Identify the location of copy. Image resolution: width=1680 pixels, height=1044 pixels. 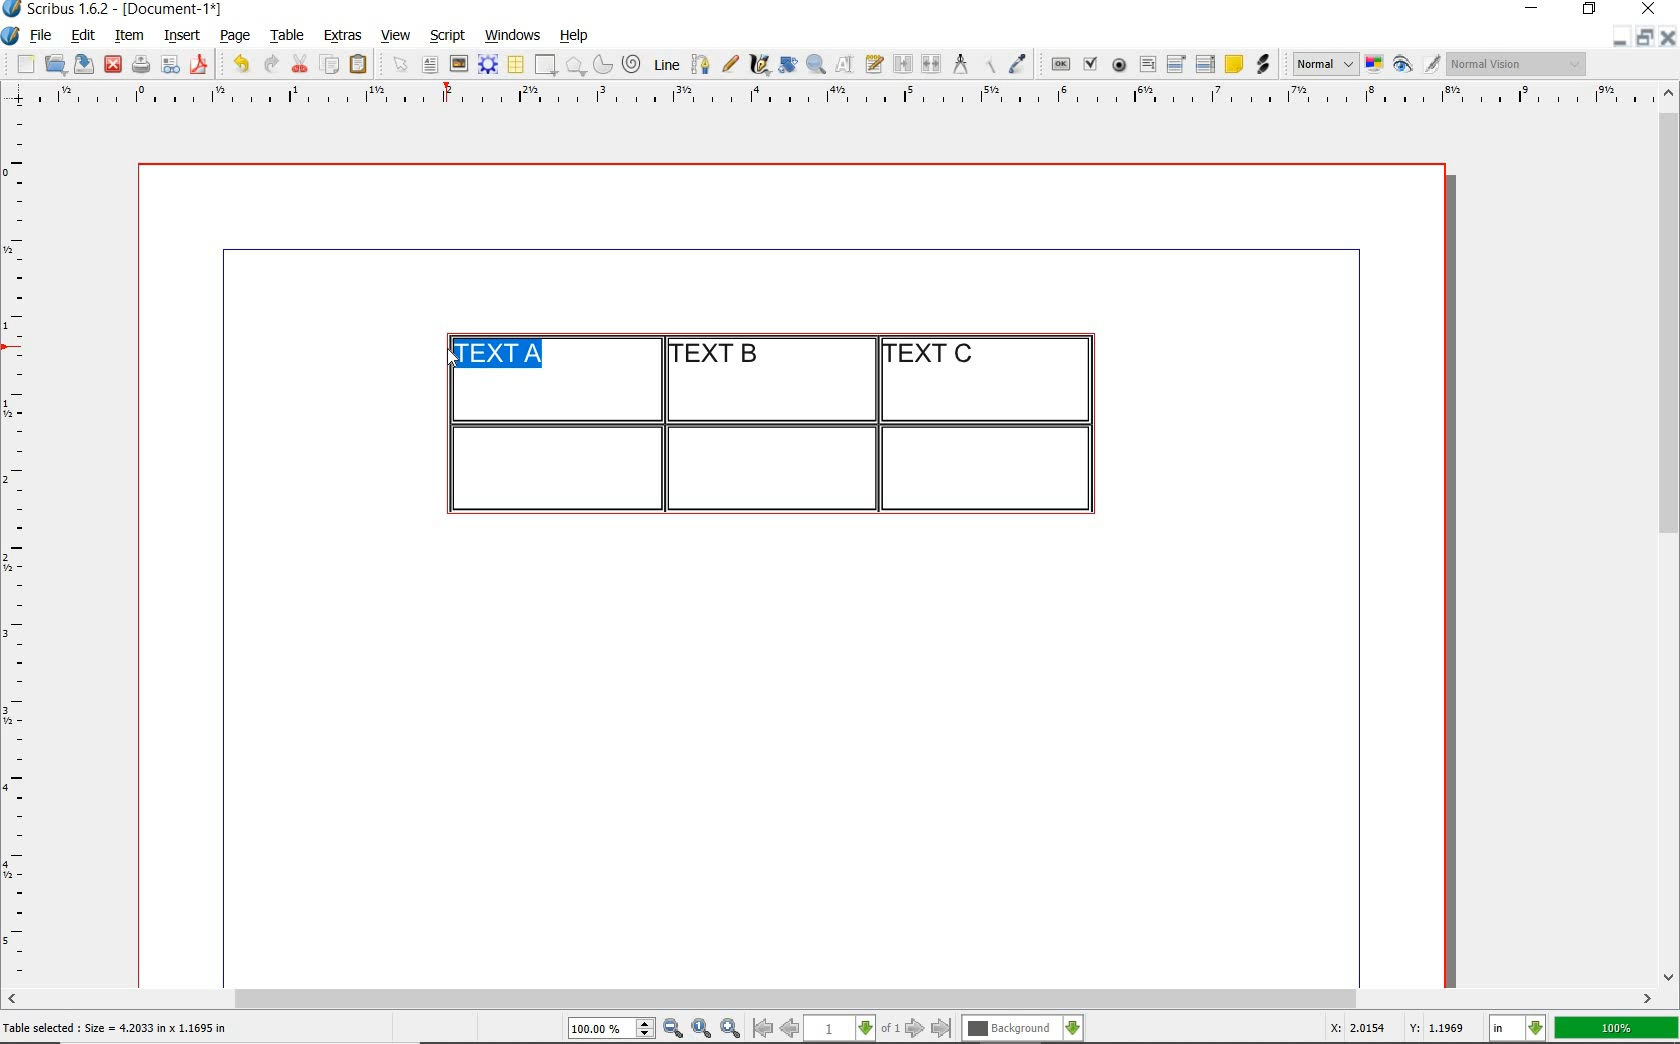
(331, 66).